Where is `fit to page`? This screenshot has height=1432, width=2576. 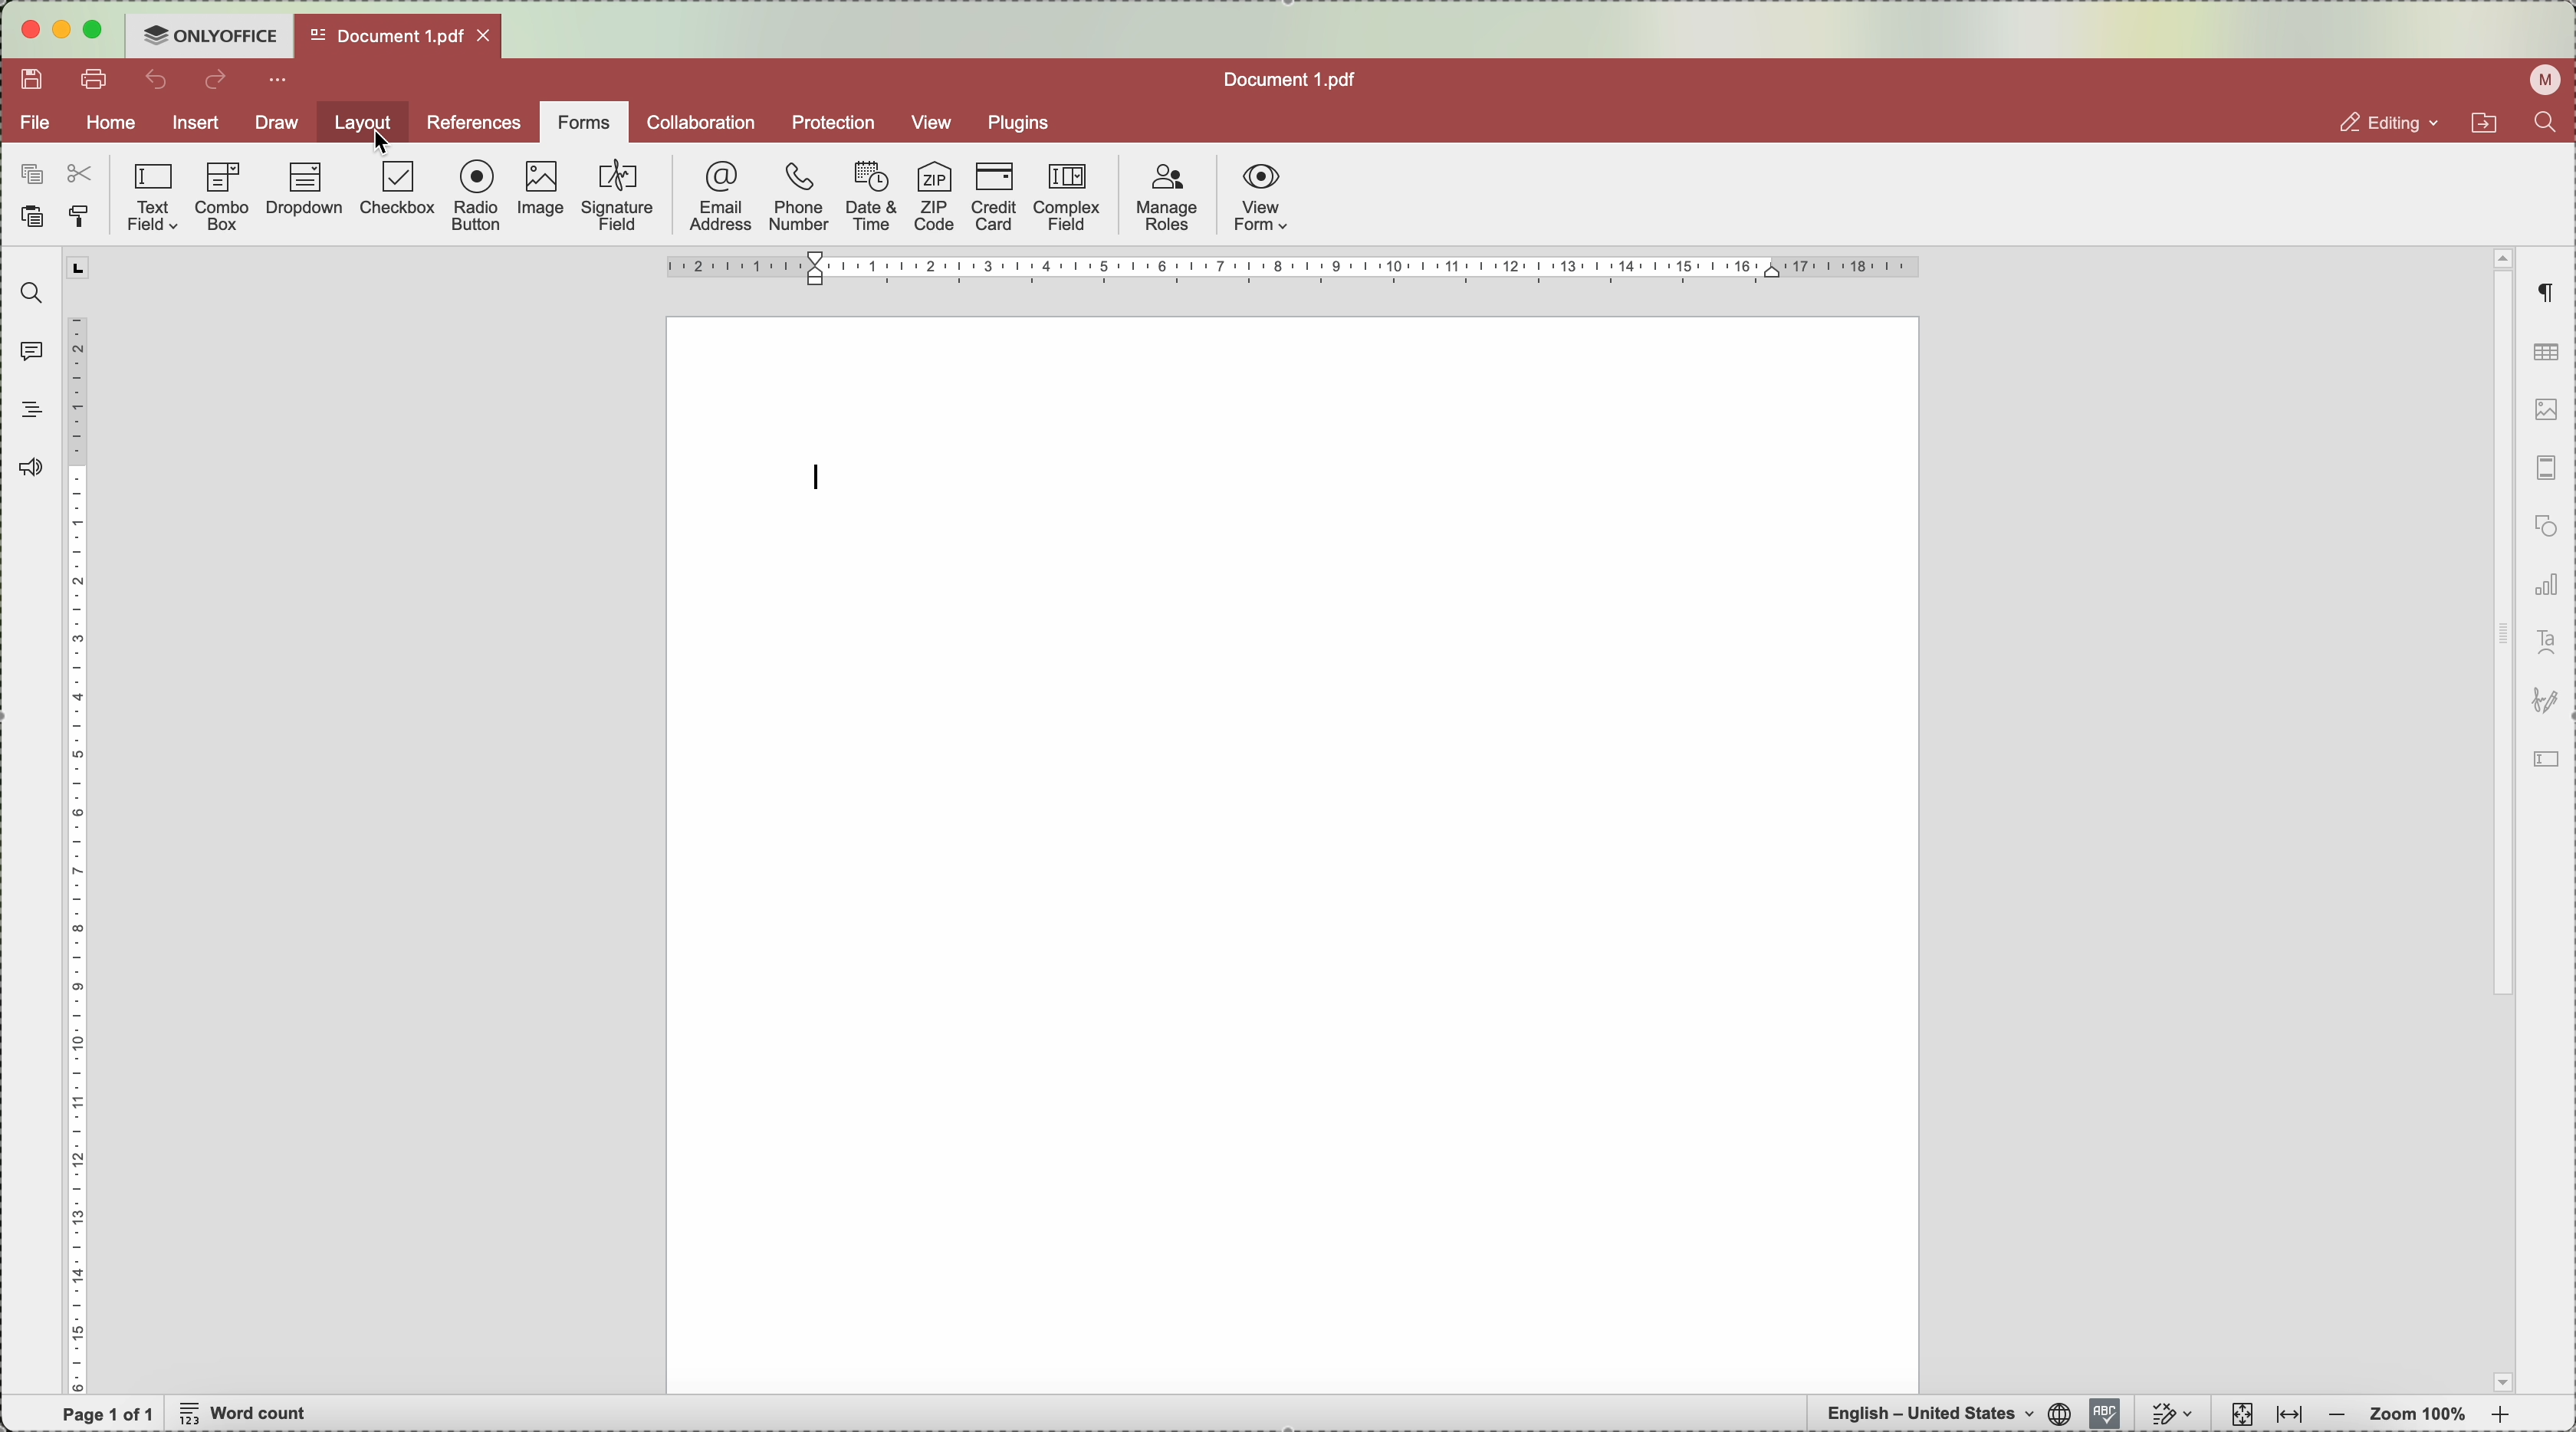
fit to page is located at coordinates (2239, 1414).